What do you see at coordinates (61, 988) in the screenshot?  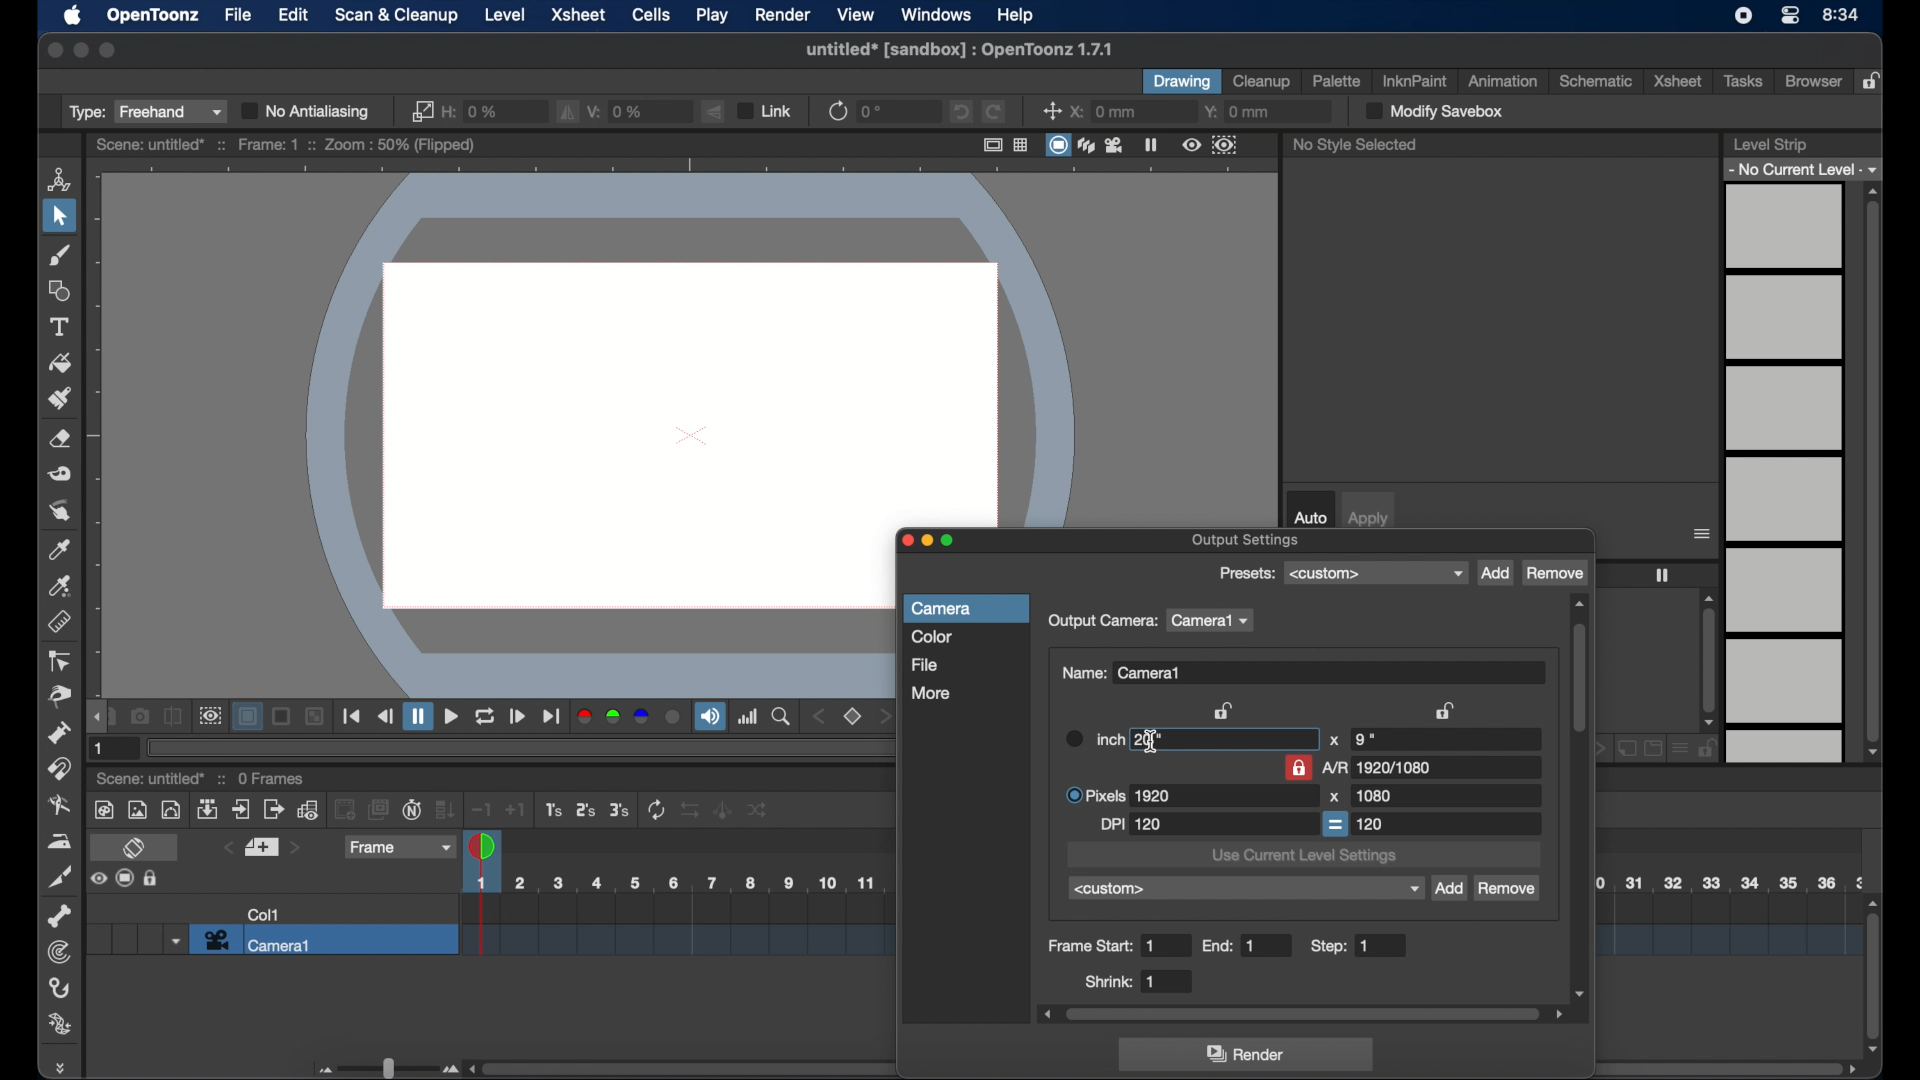 I see `hook tool` at bounding box center [61, 988].